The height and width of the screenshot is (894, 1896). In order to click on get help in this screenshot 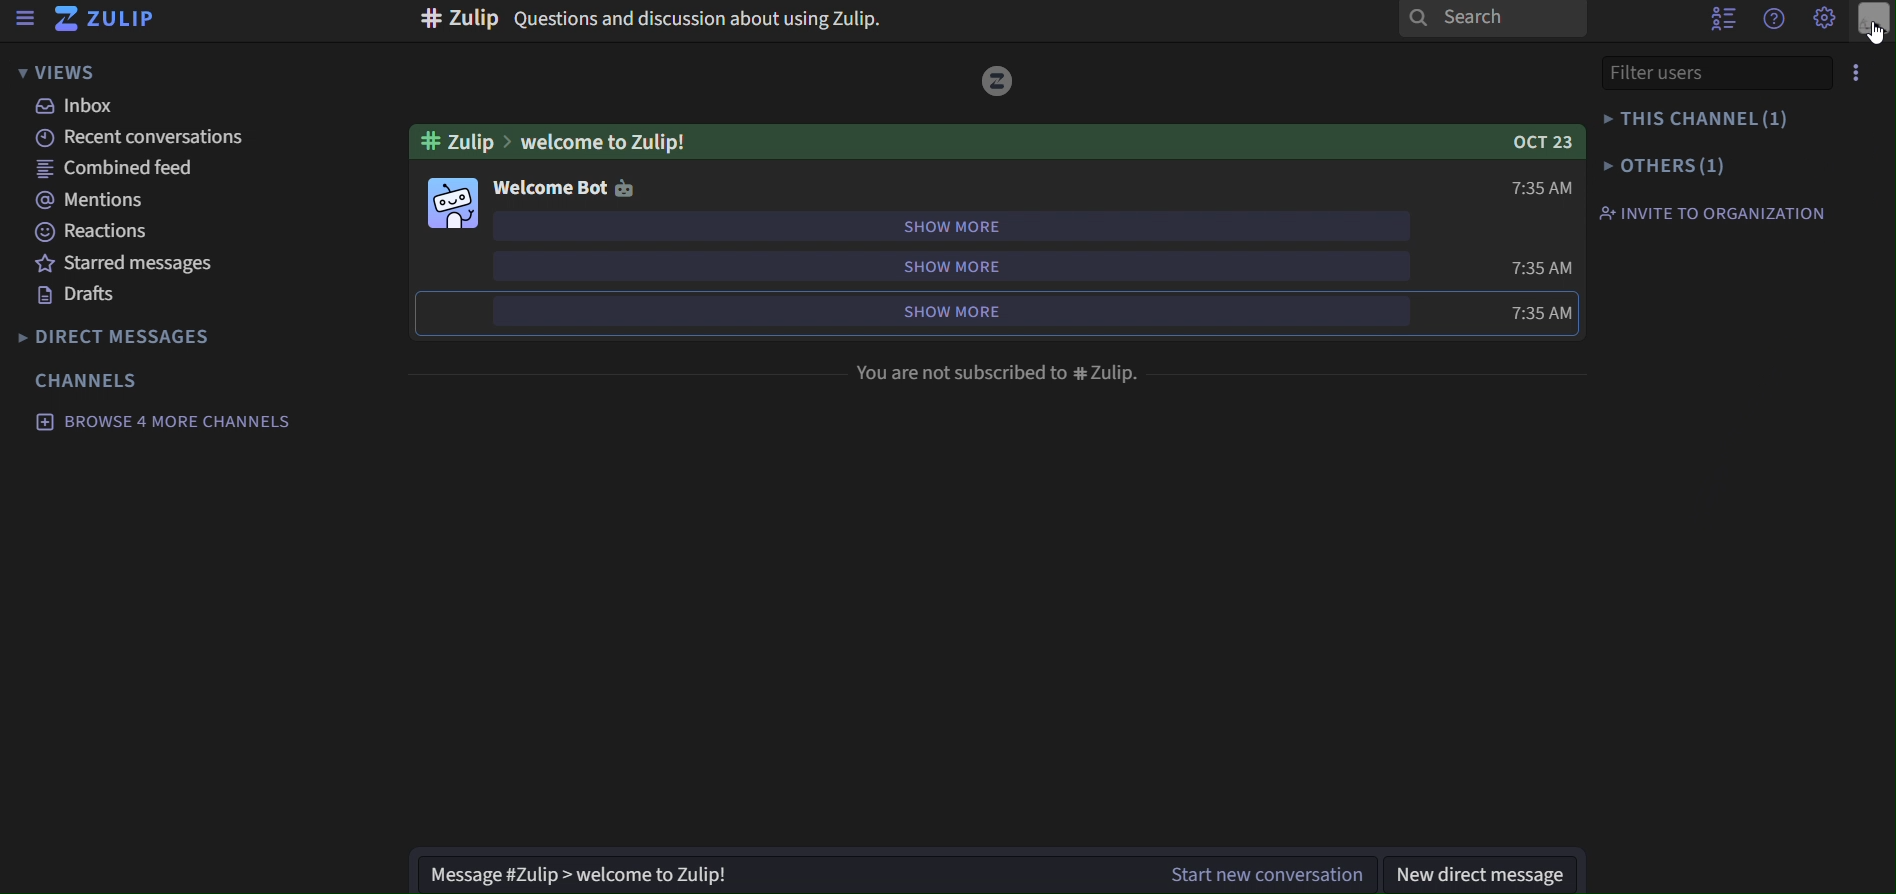, I will do `click(1773, 20)`.